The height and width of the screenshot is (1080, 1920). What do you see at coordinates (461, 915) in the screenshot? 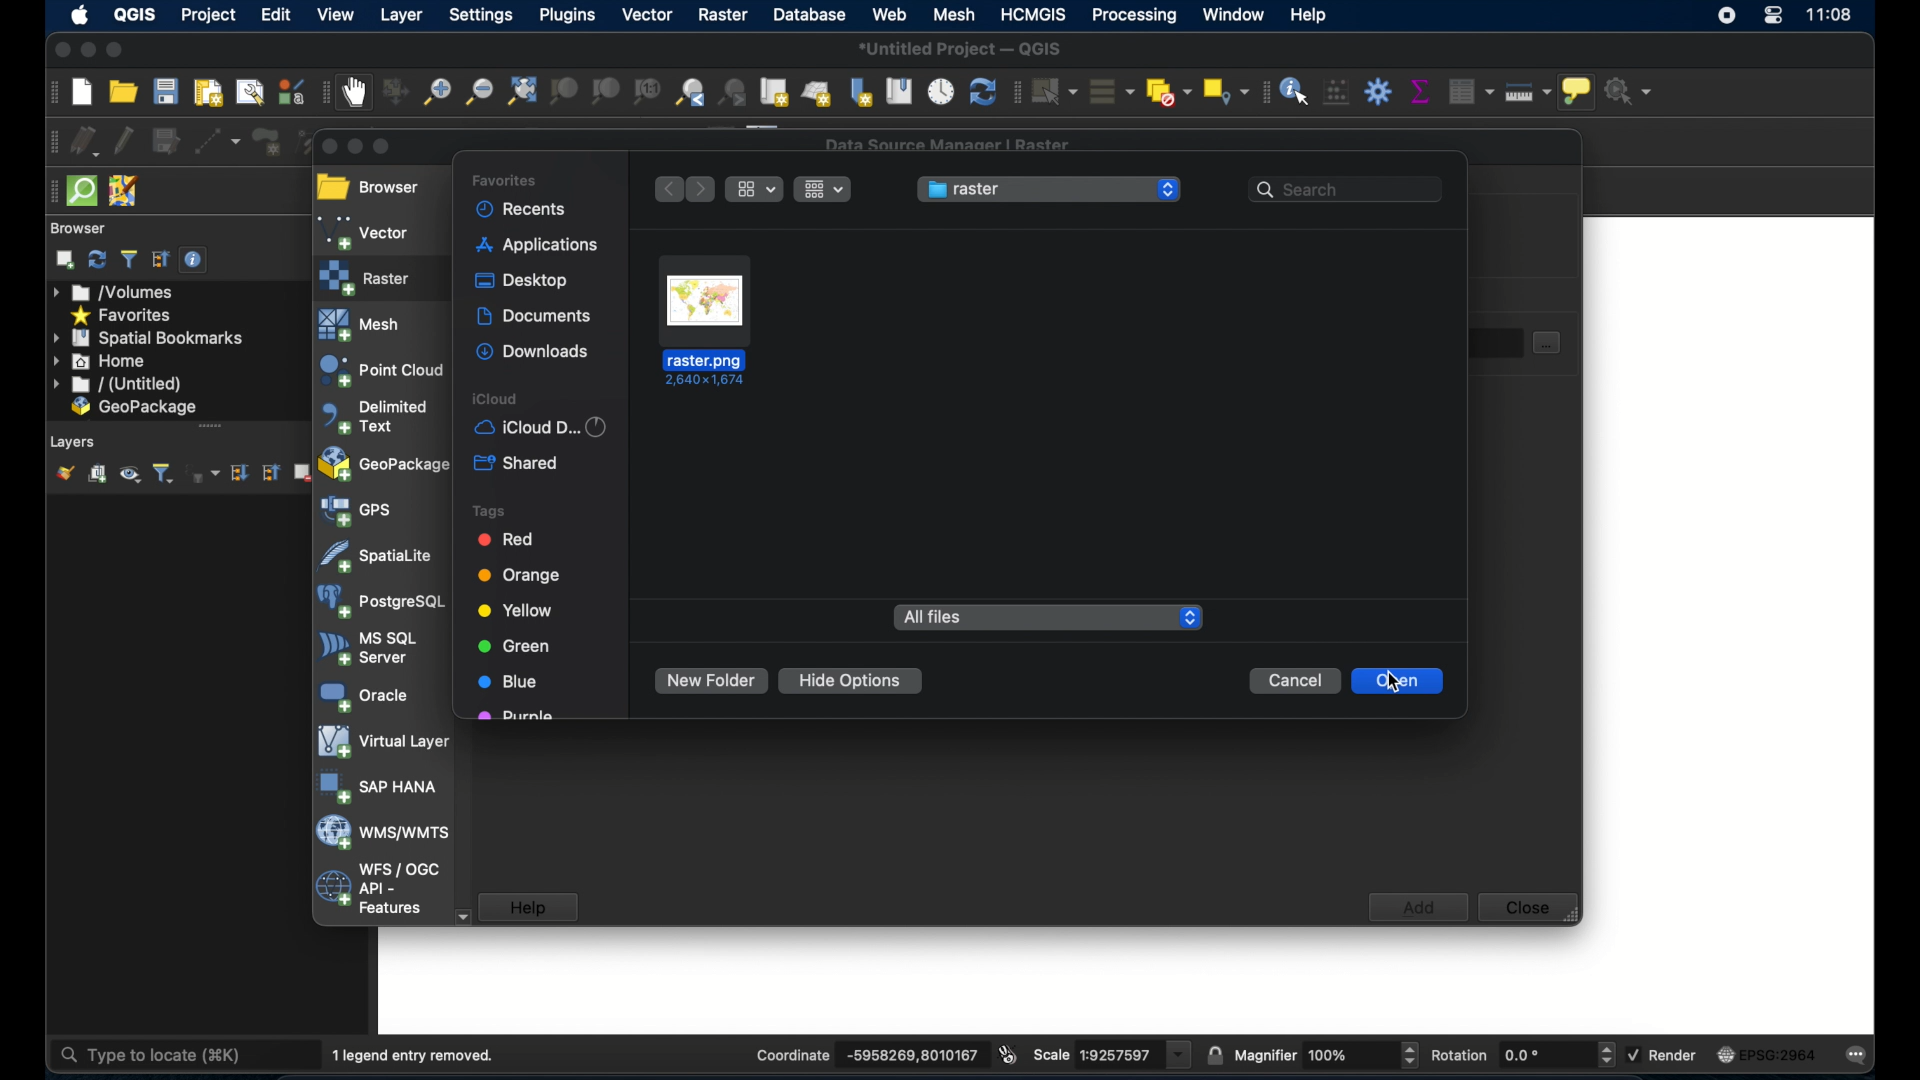
I see `scroll down arrow` at bounding box center [461, 915].